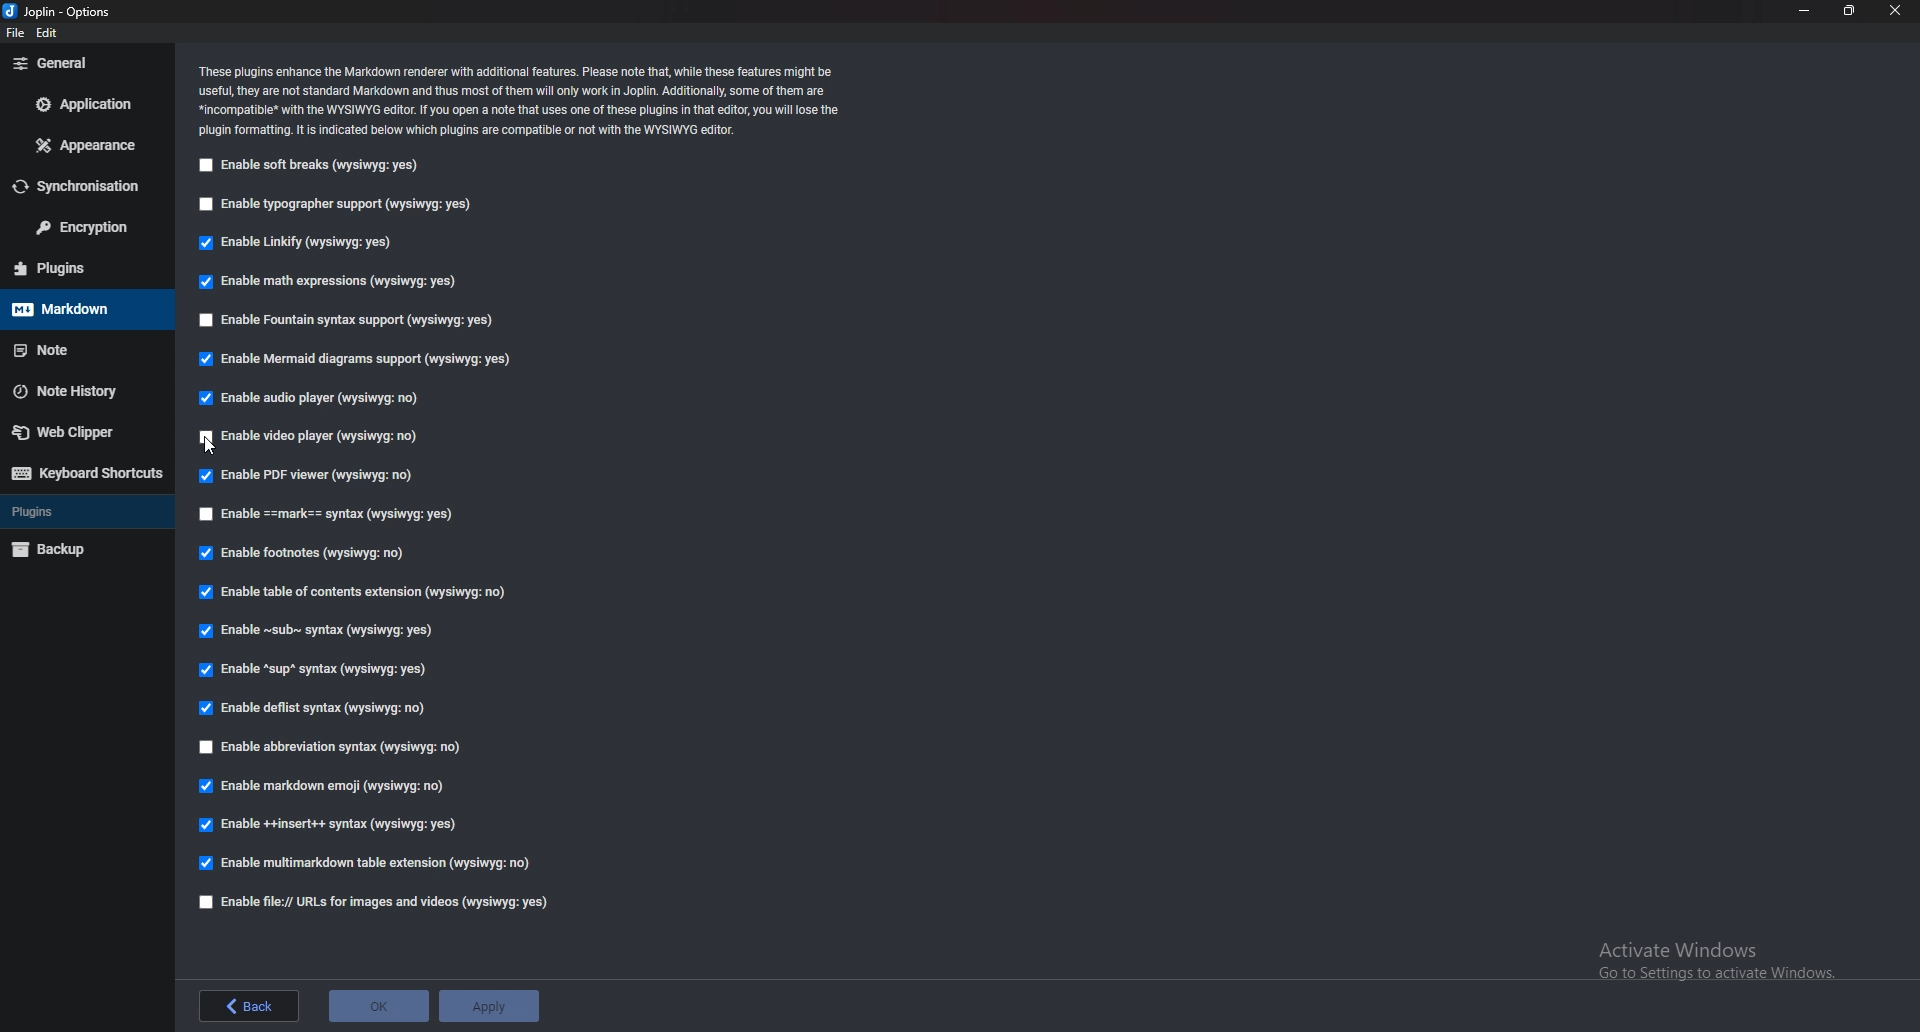 This screenshot has width=1920, height=1032. Describe the element at coordinates (378, 1006) in the screenshot. I see `ok` at that location.